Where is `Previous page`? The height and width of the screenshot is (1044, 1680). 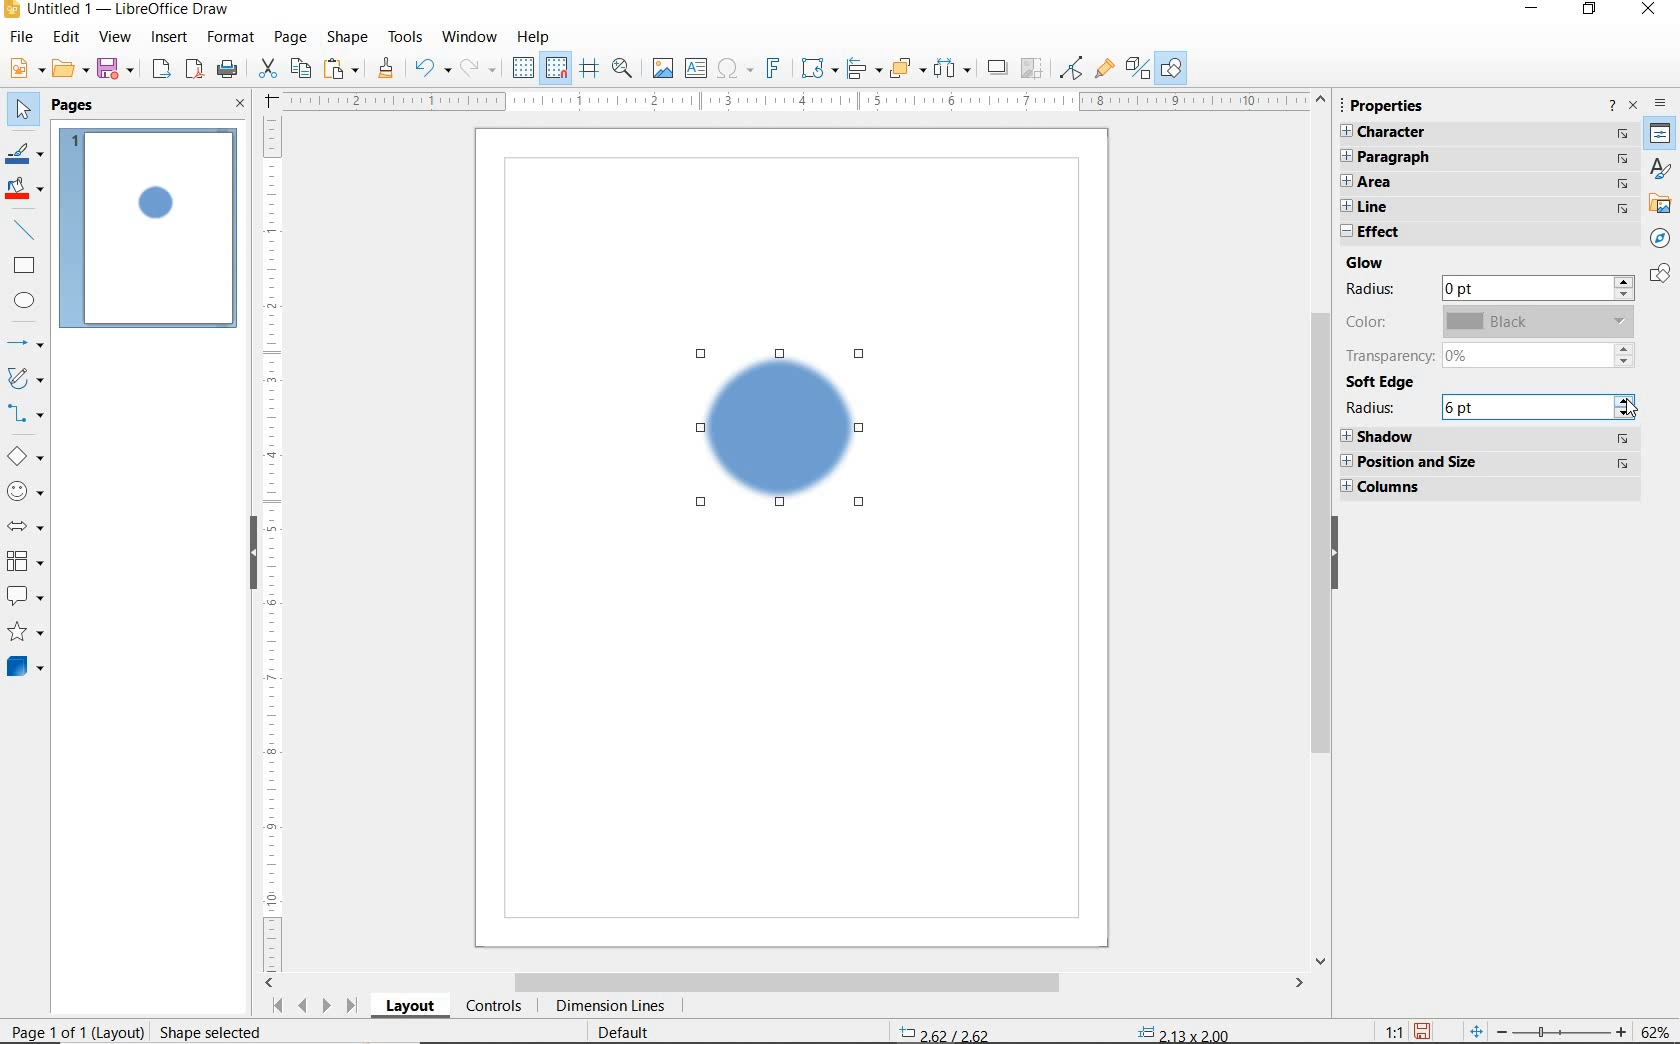 Previous page is located at coordinates (303, 1007).